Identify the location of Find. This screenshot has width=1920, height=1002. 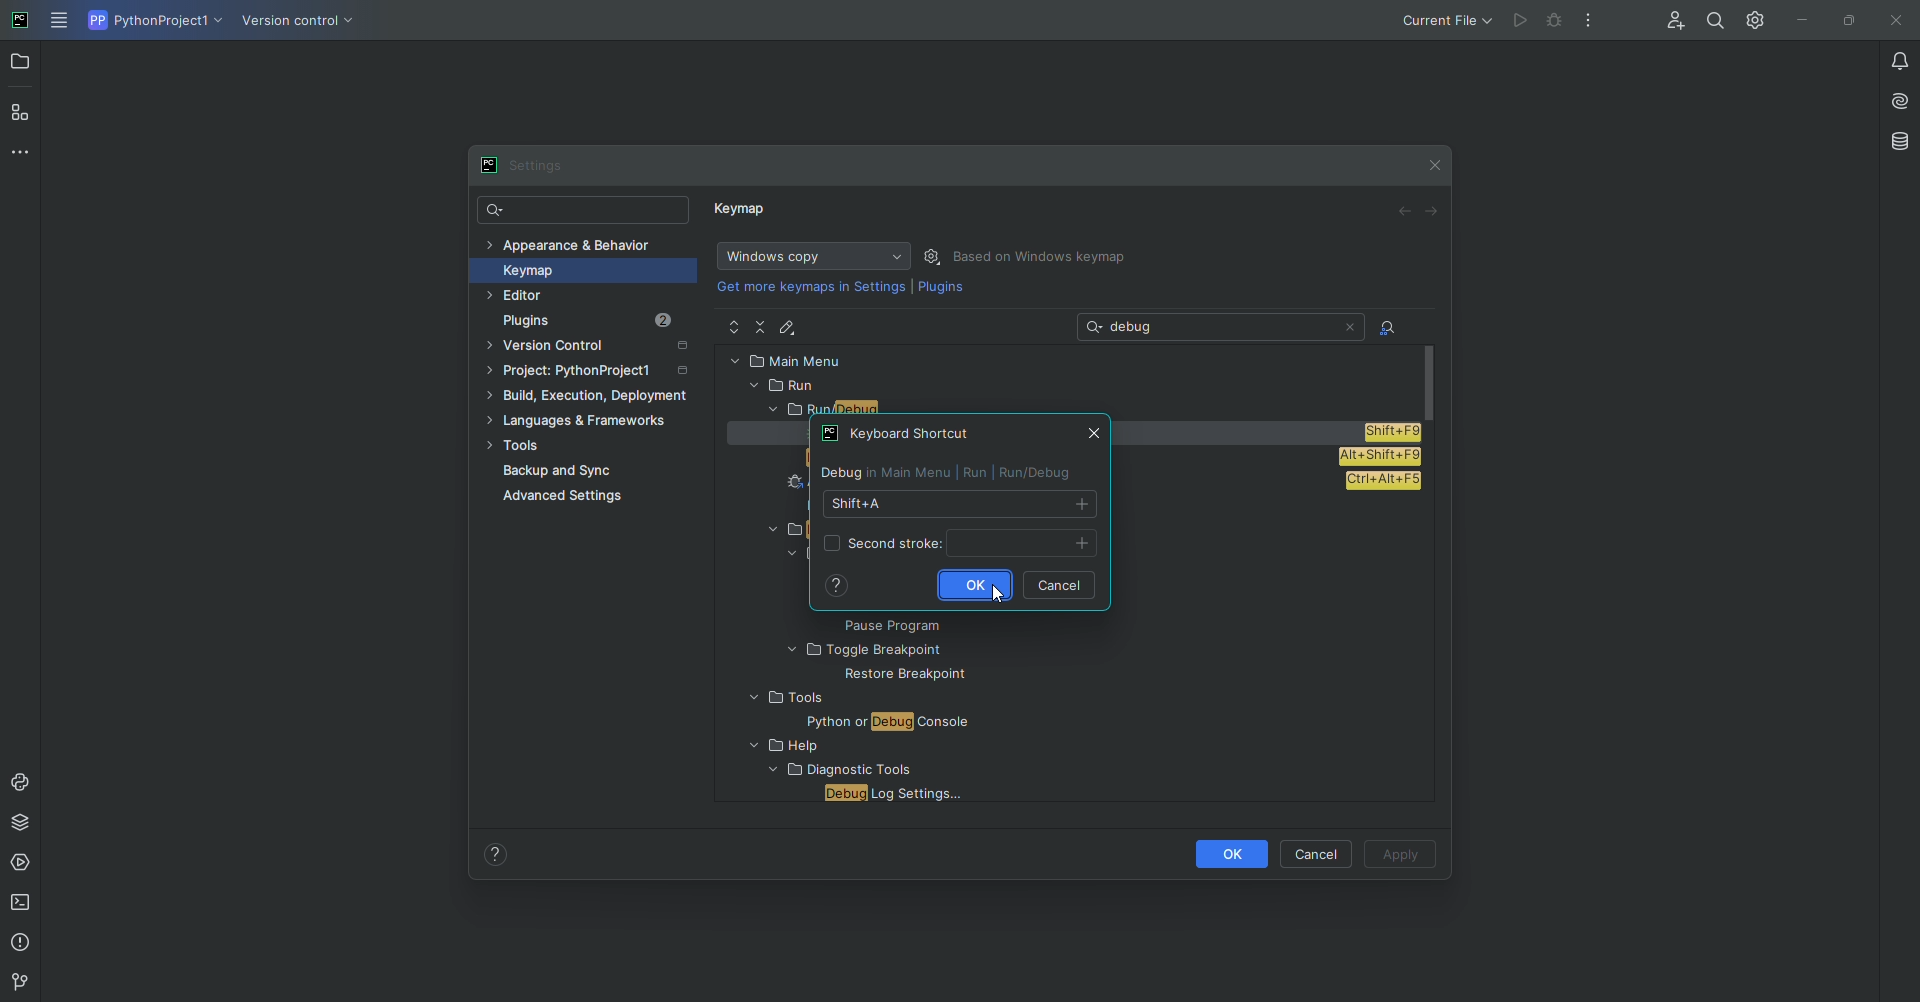
(1715, 20).